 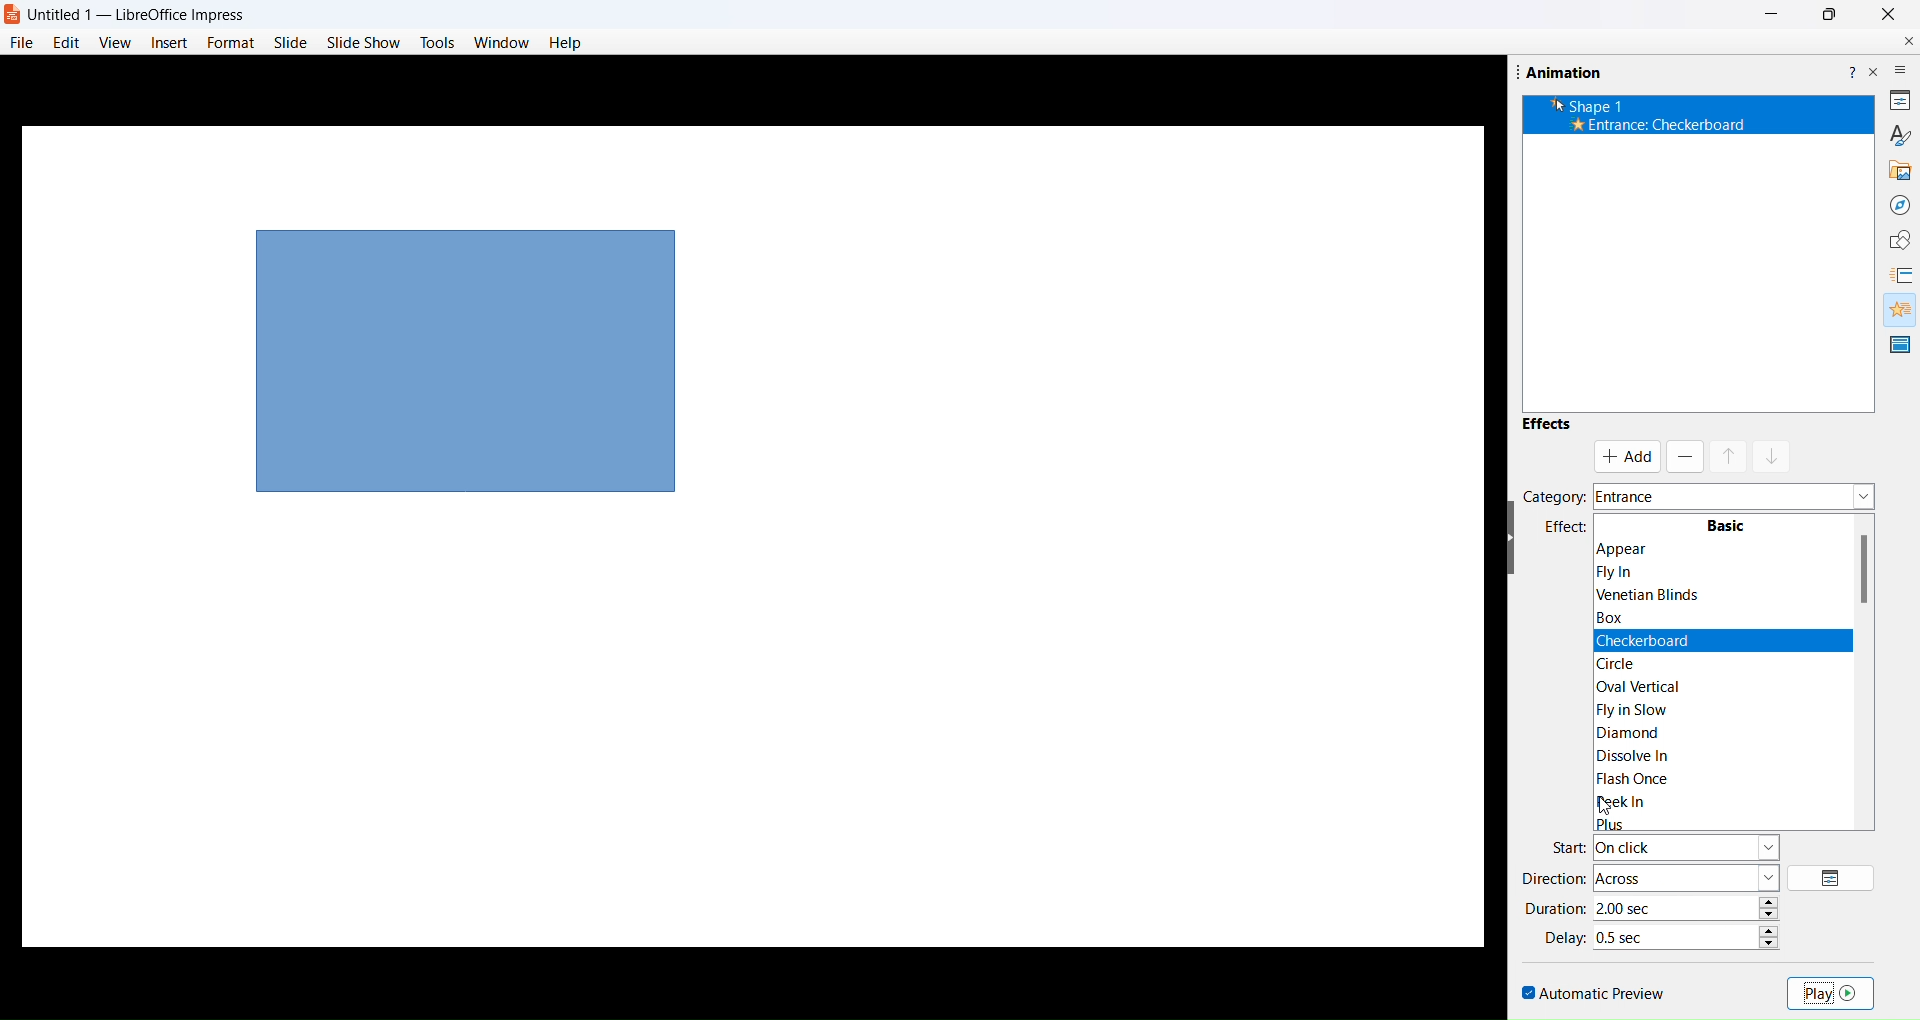 I want to click on slide, so click(x=289, y=43).